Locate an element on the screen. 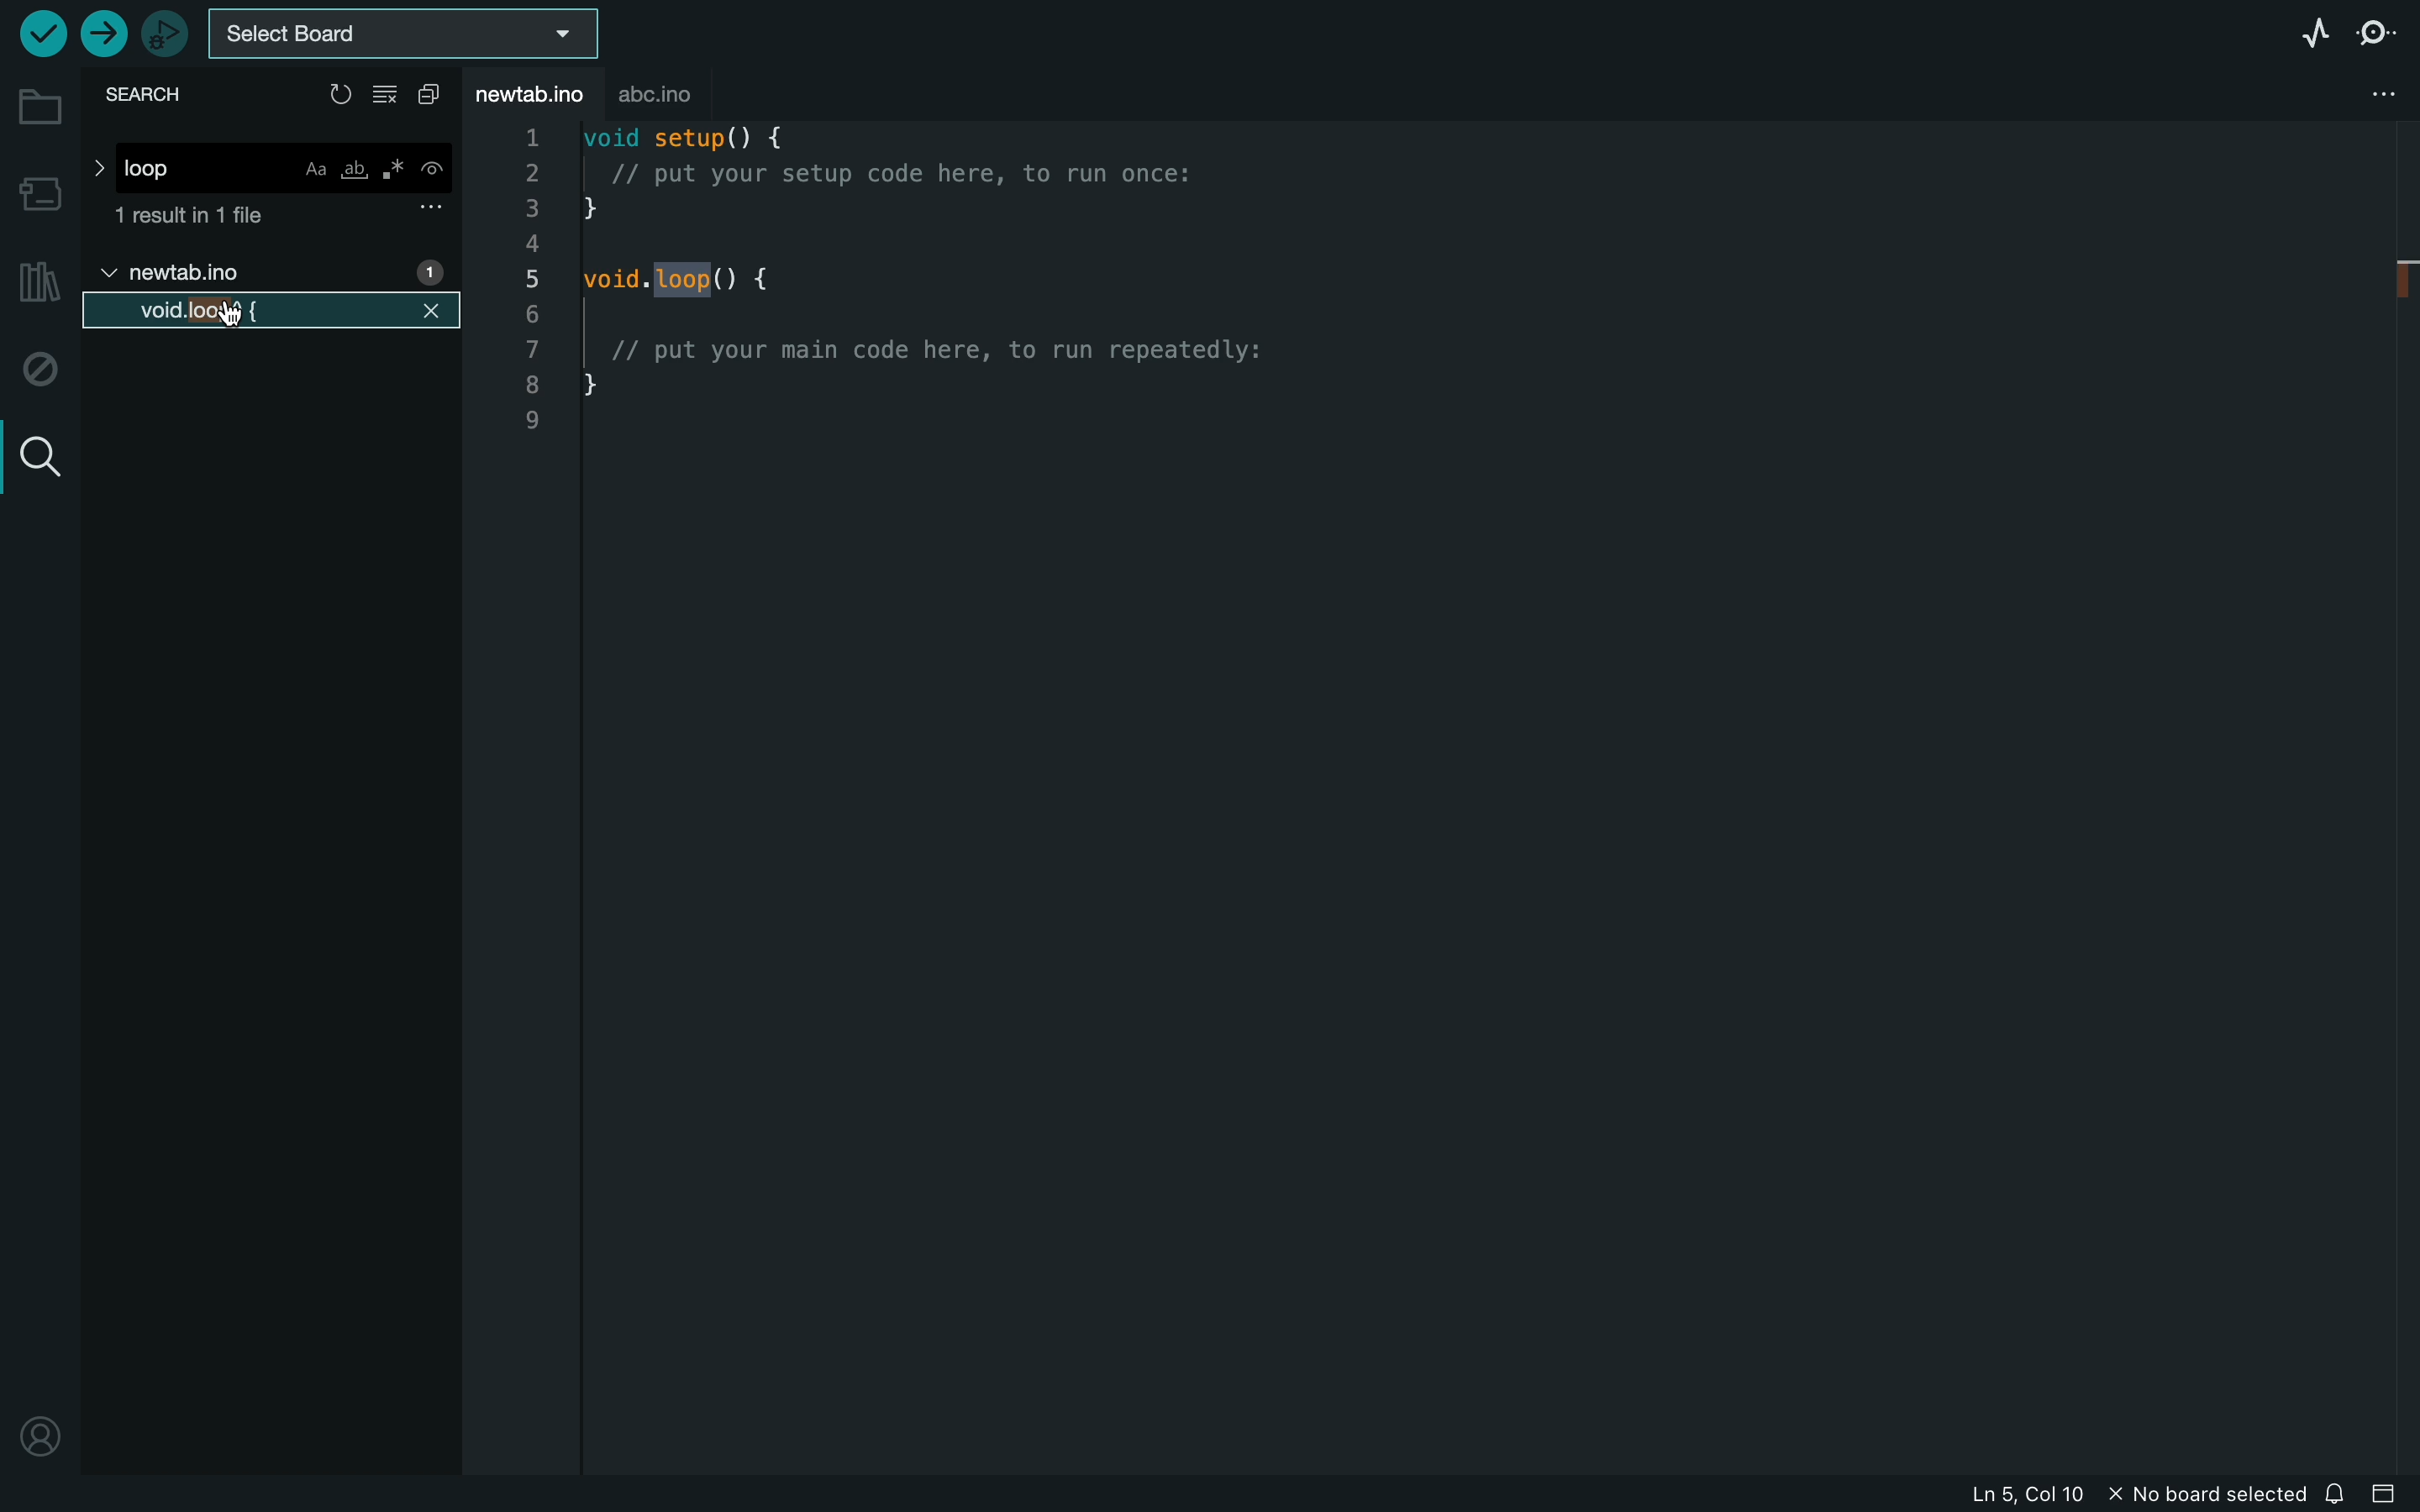 This screenshot has height=1512, width=2420. notification is located at coordinates (2340, 1494).